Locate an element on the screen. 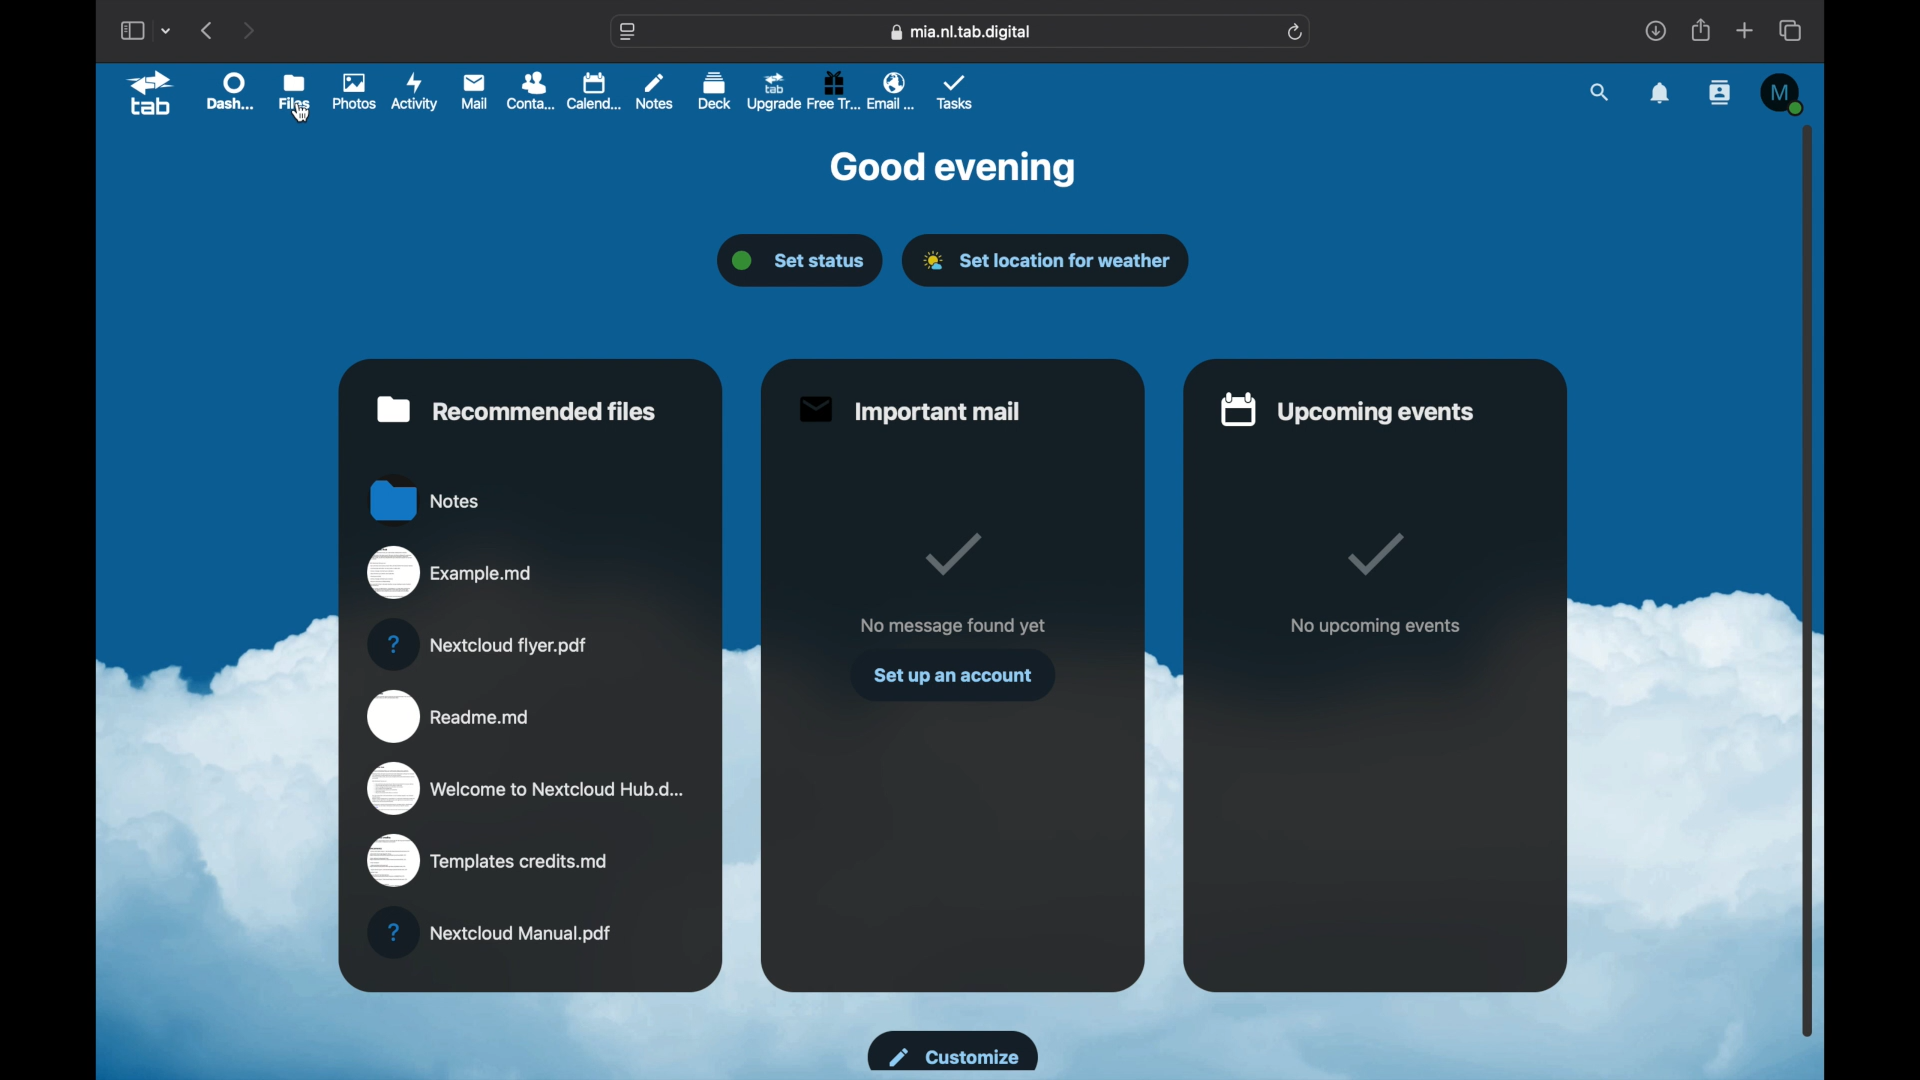  upgrade is located at coordinates (772, 91).